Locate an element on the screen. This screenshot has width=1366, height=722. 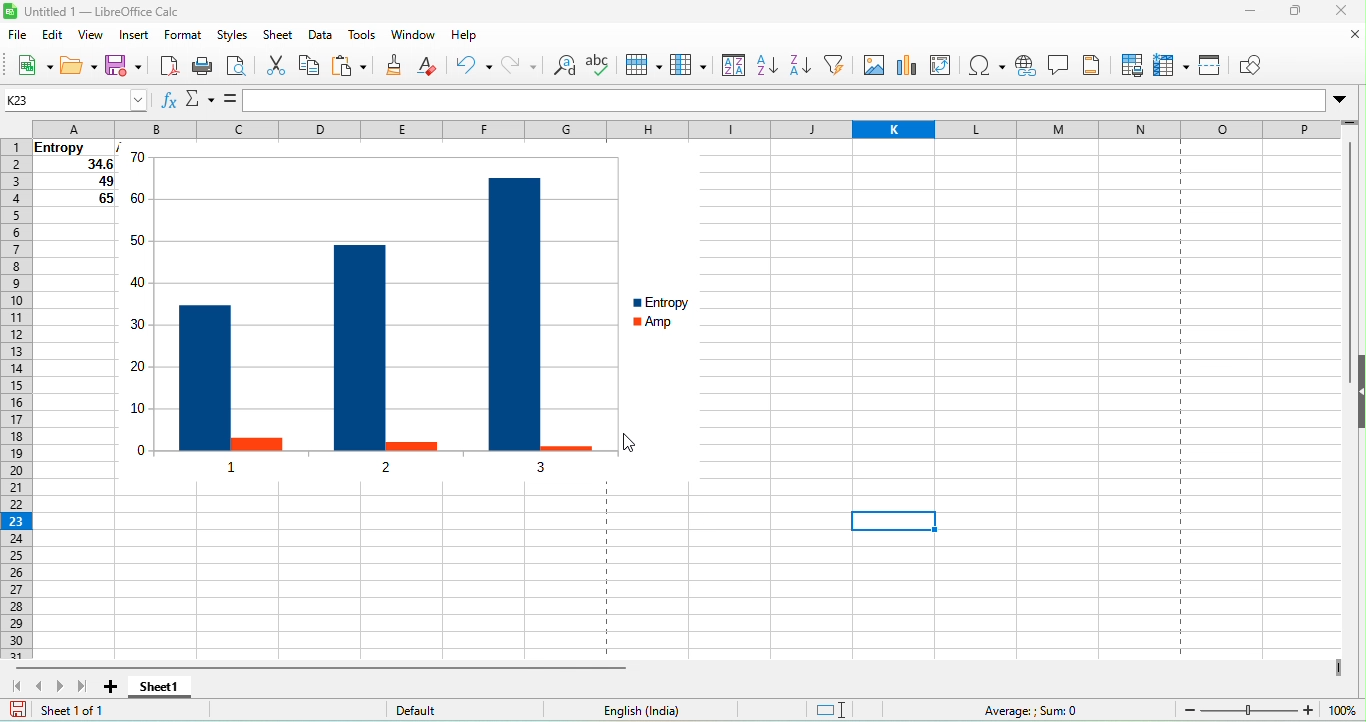
sort is located at coordinates (733, 65).